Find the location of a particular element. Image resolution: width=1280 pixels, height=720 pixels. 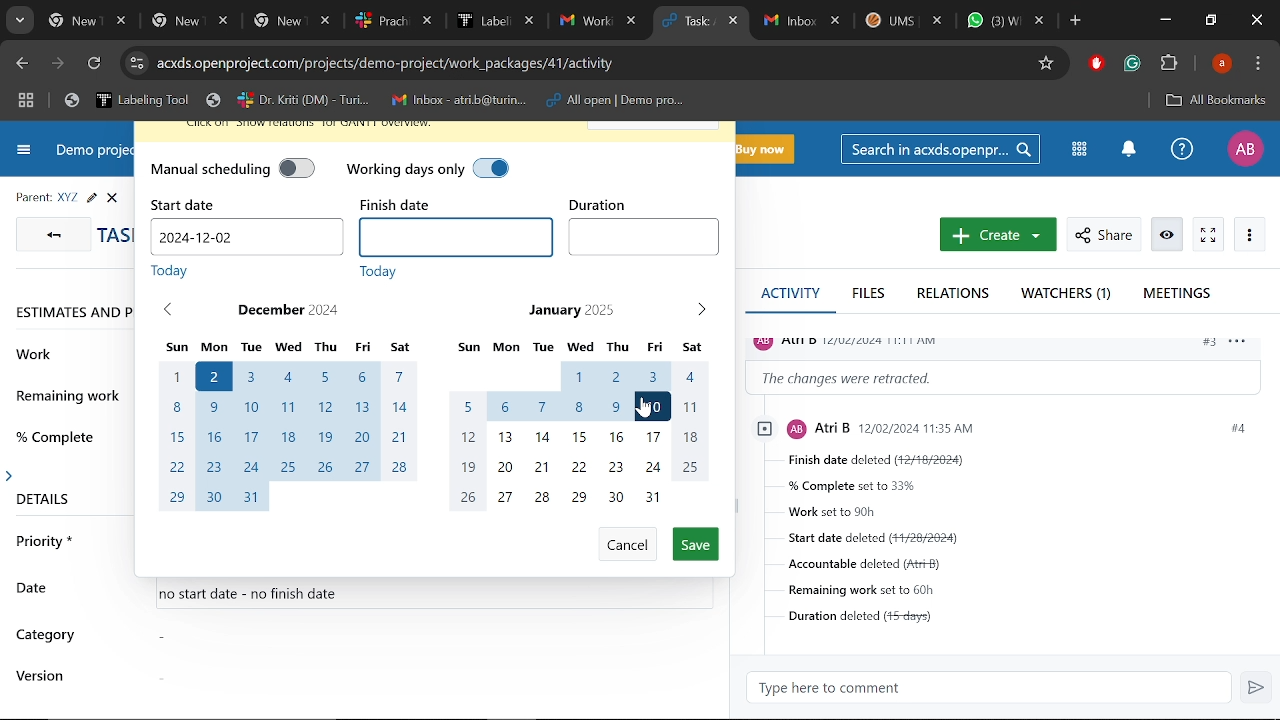

Save is located at coordinates (694, 544).